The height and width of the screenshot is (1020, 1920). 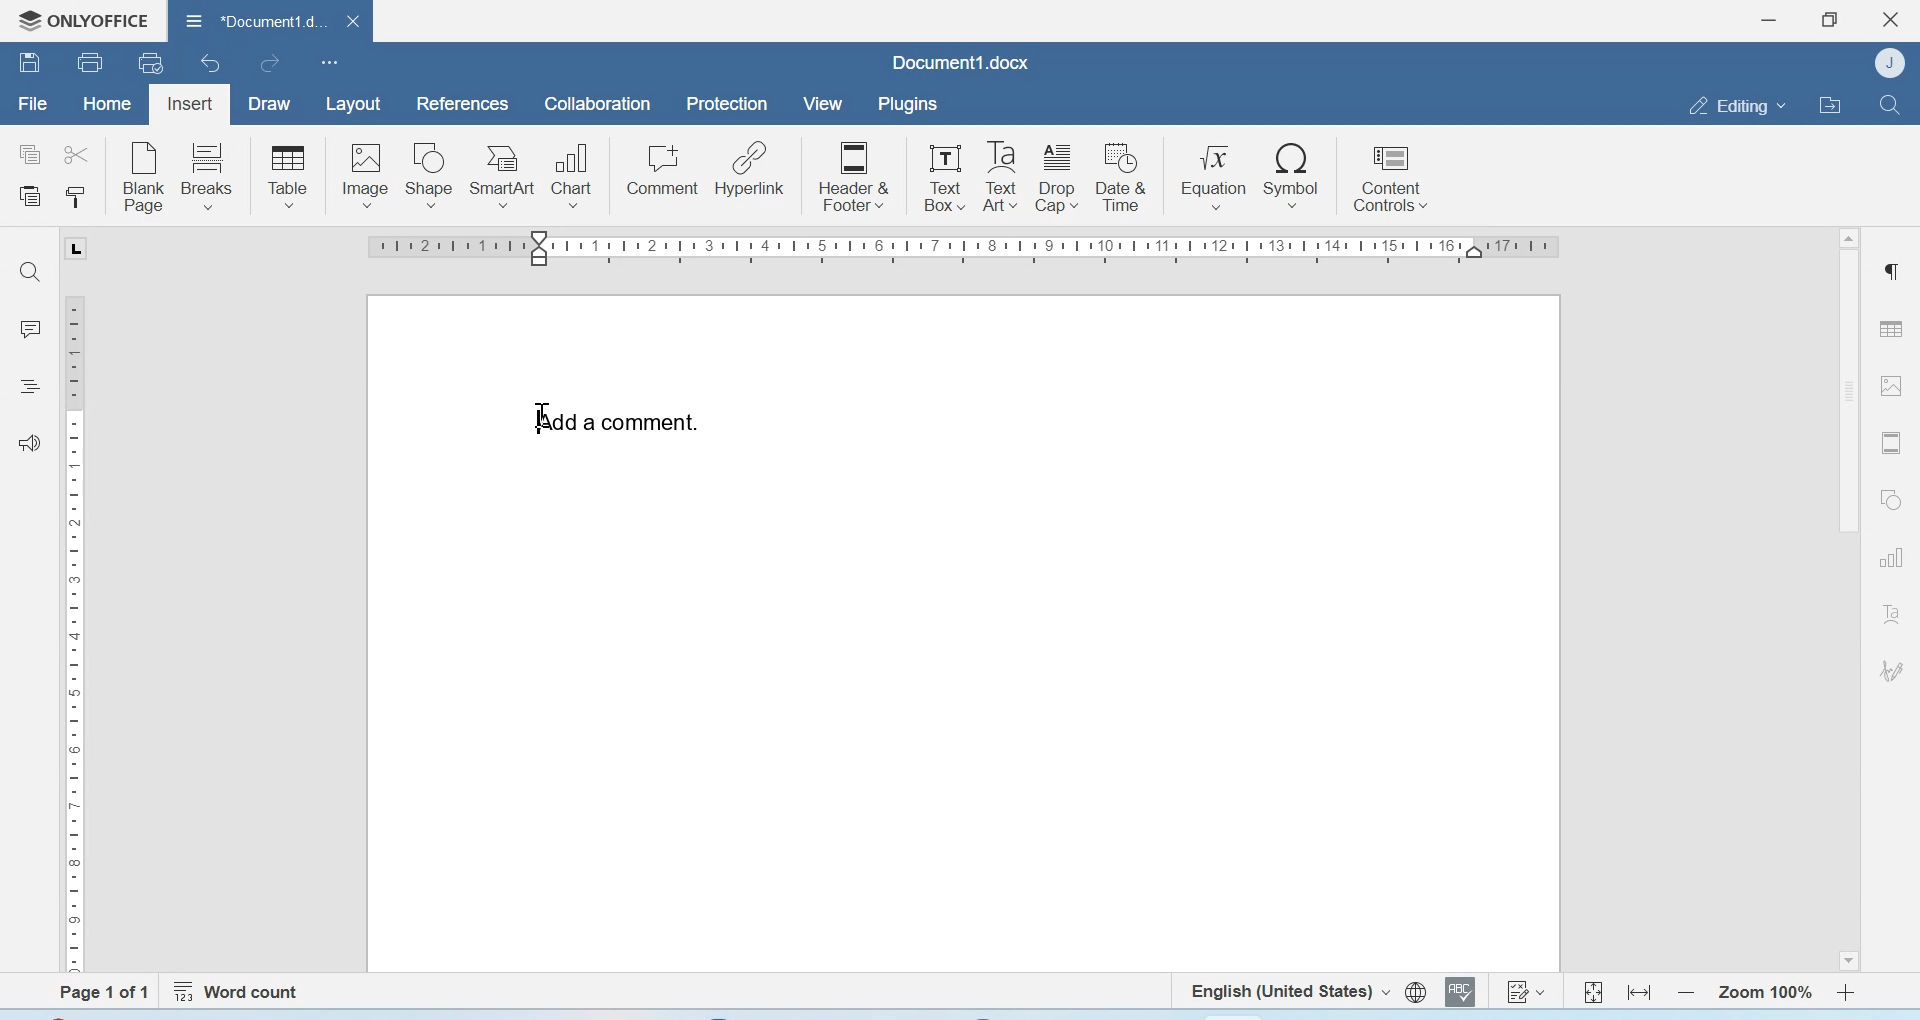 I want to click on Shape, so click(x=430, y=176).